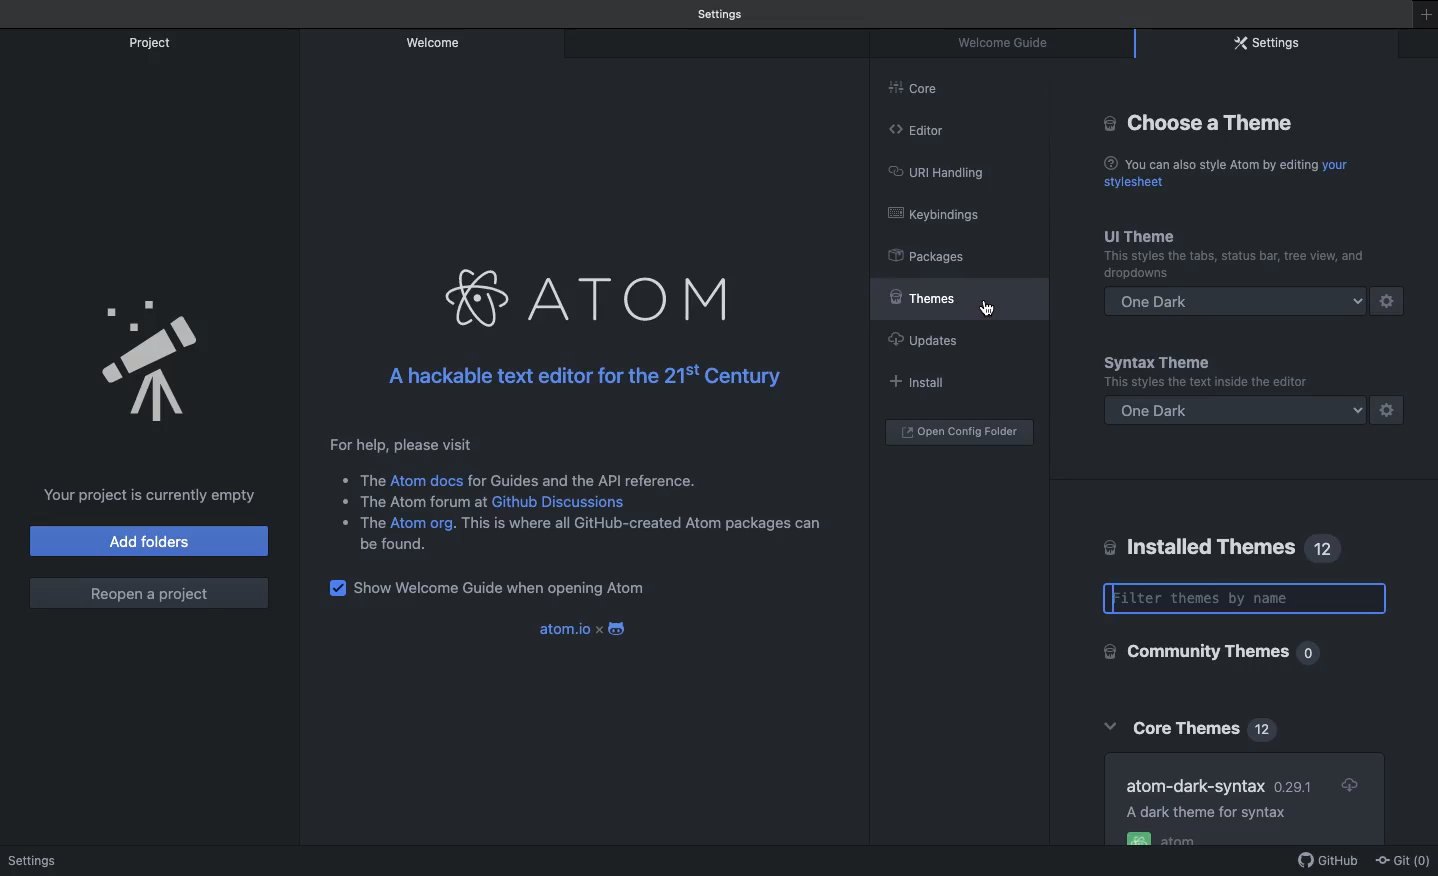  What do you see at coordinates (1406, 861) in the screenshot?
I see `Git` at bounding box center [1406, 861].